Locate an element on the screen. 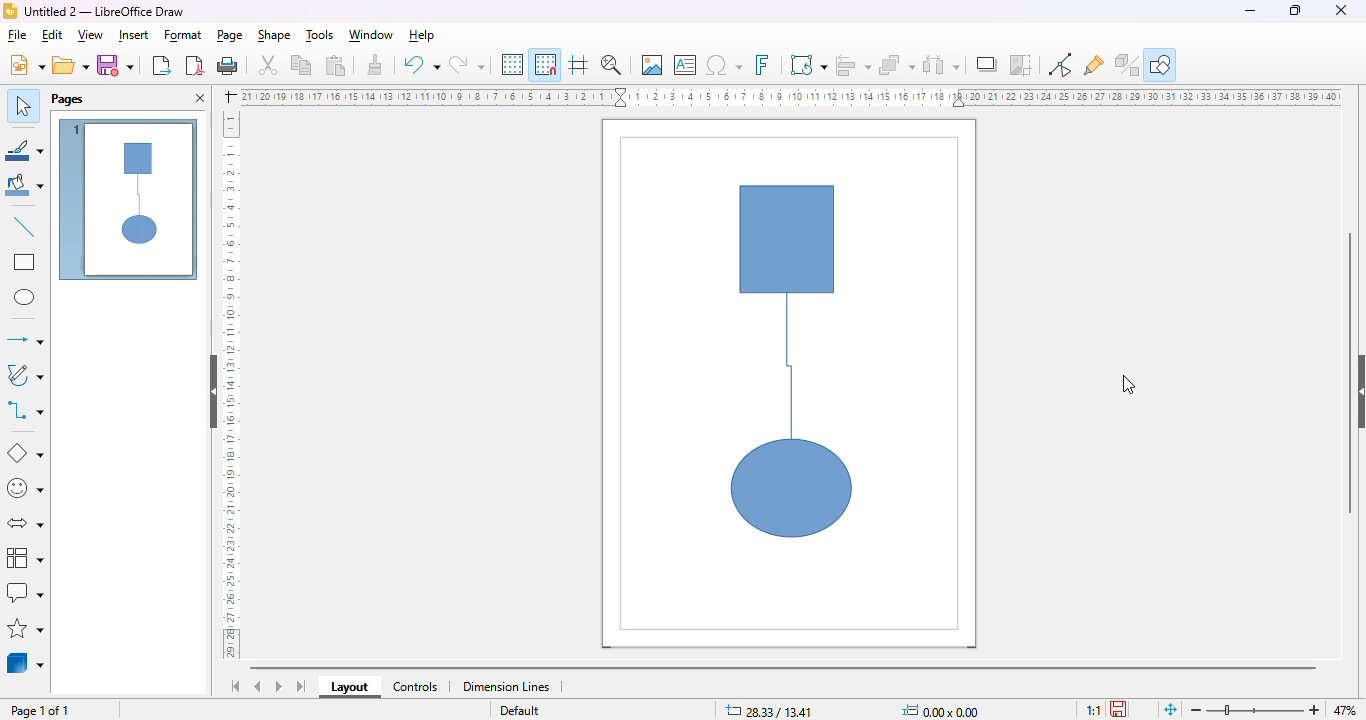 This screenshot has width=1366, height=720. file is located at coordinates (18, 36).